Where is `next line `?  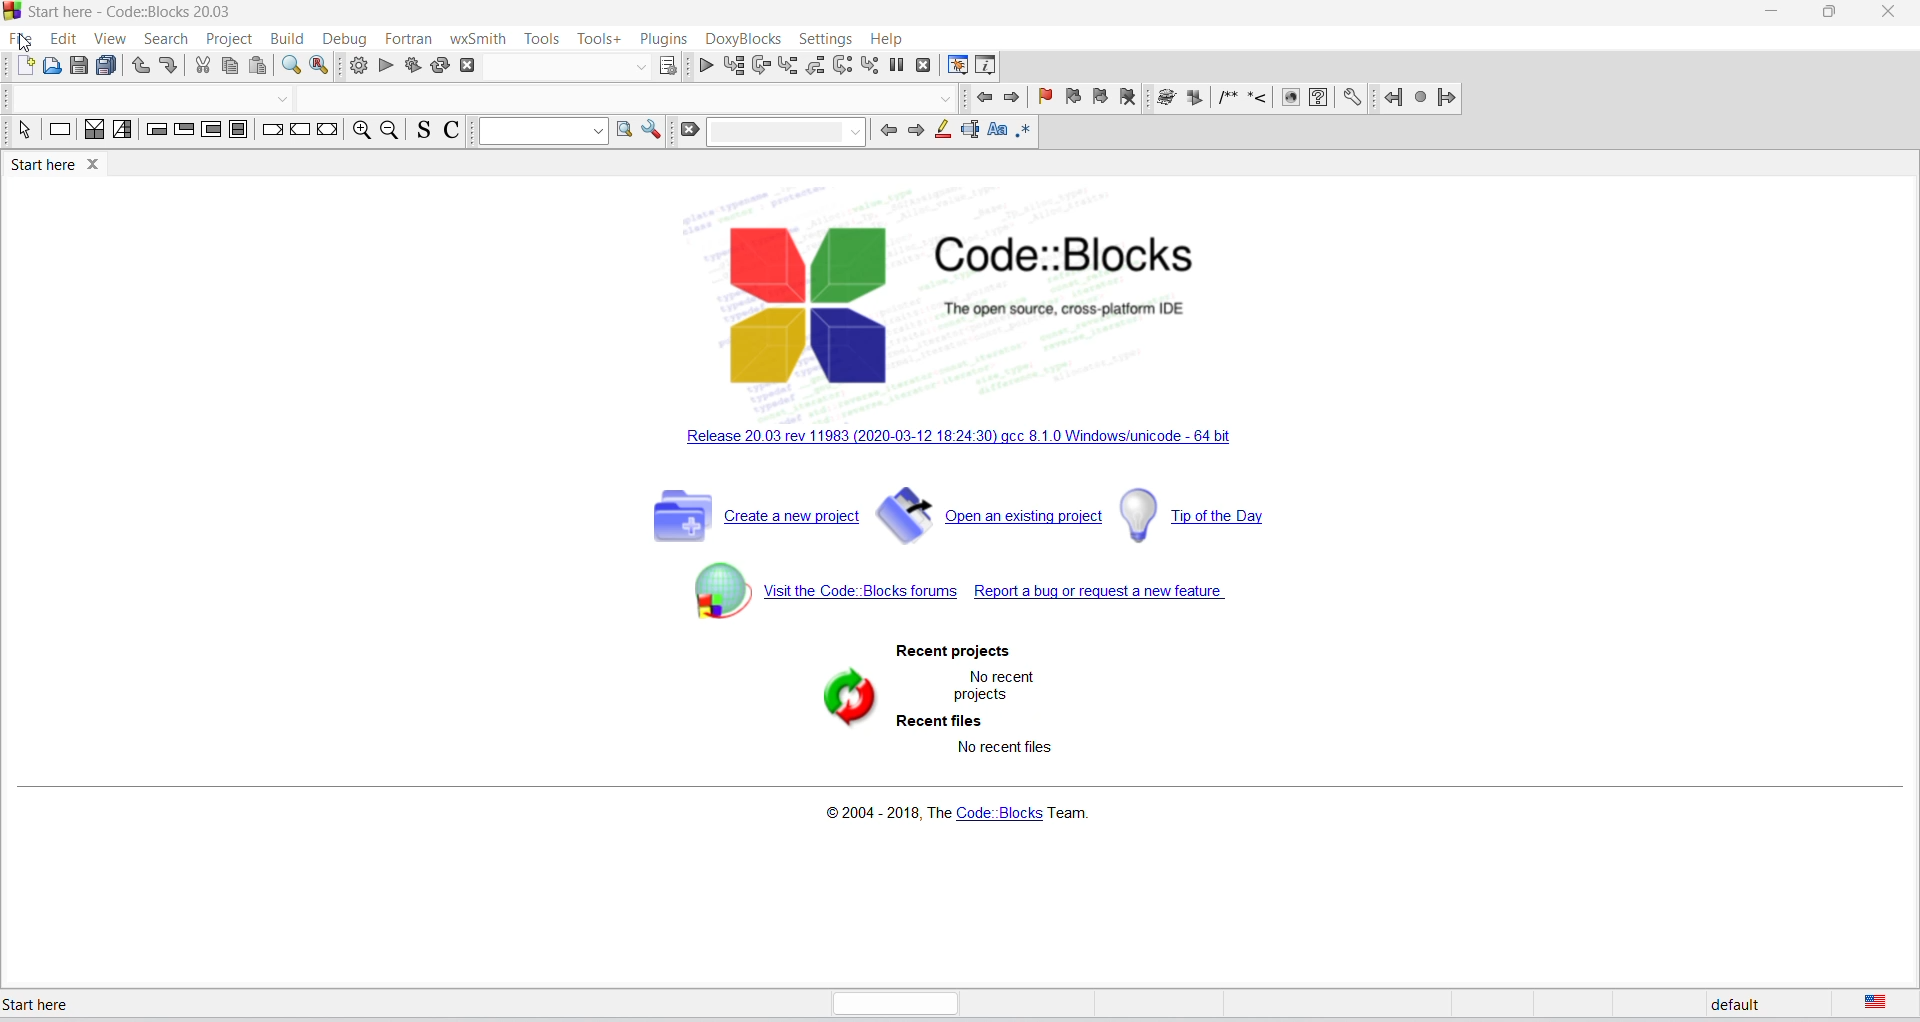 next line  is located at coordinates (759, 66).